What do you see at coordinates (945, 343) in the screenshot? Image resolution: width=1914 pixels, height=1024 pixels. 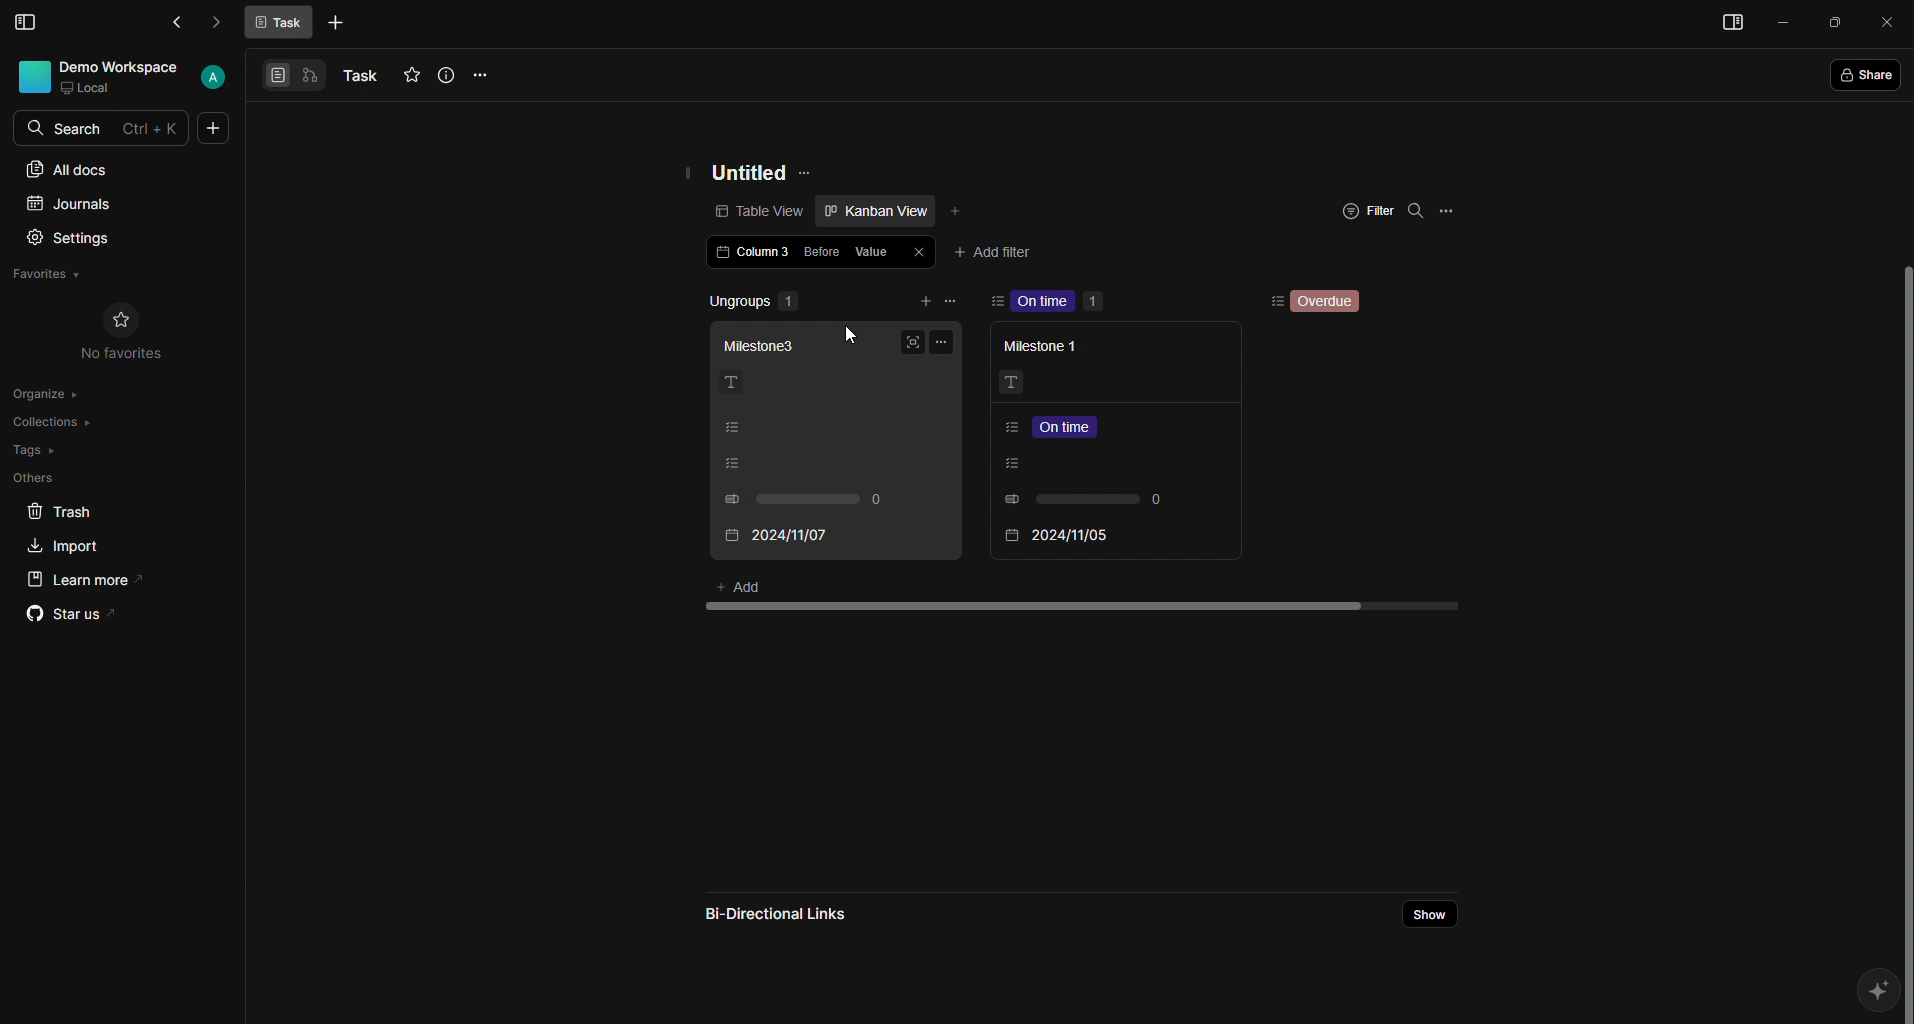 I see `Options` at bounding box center [945, 343].